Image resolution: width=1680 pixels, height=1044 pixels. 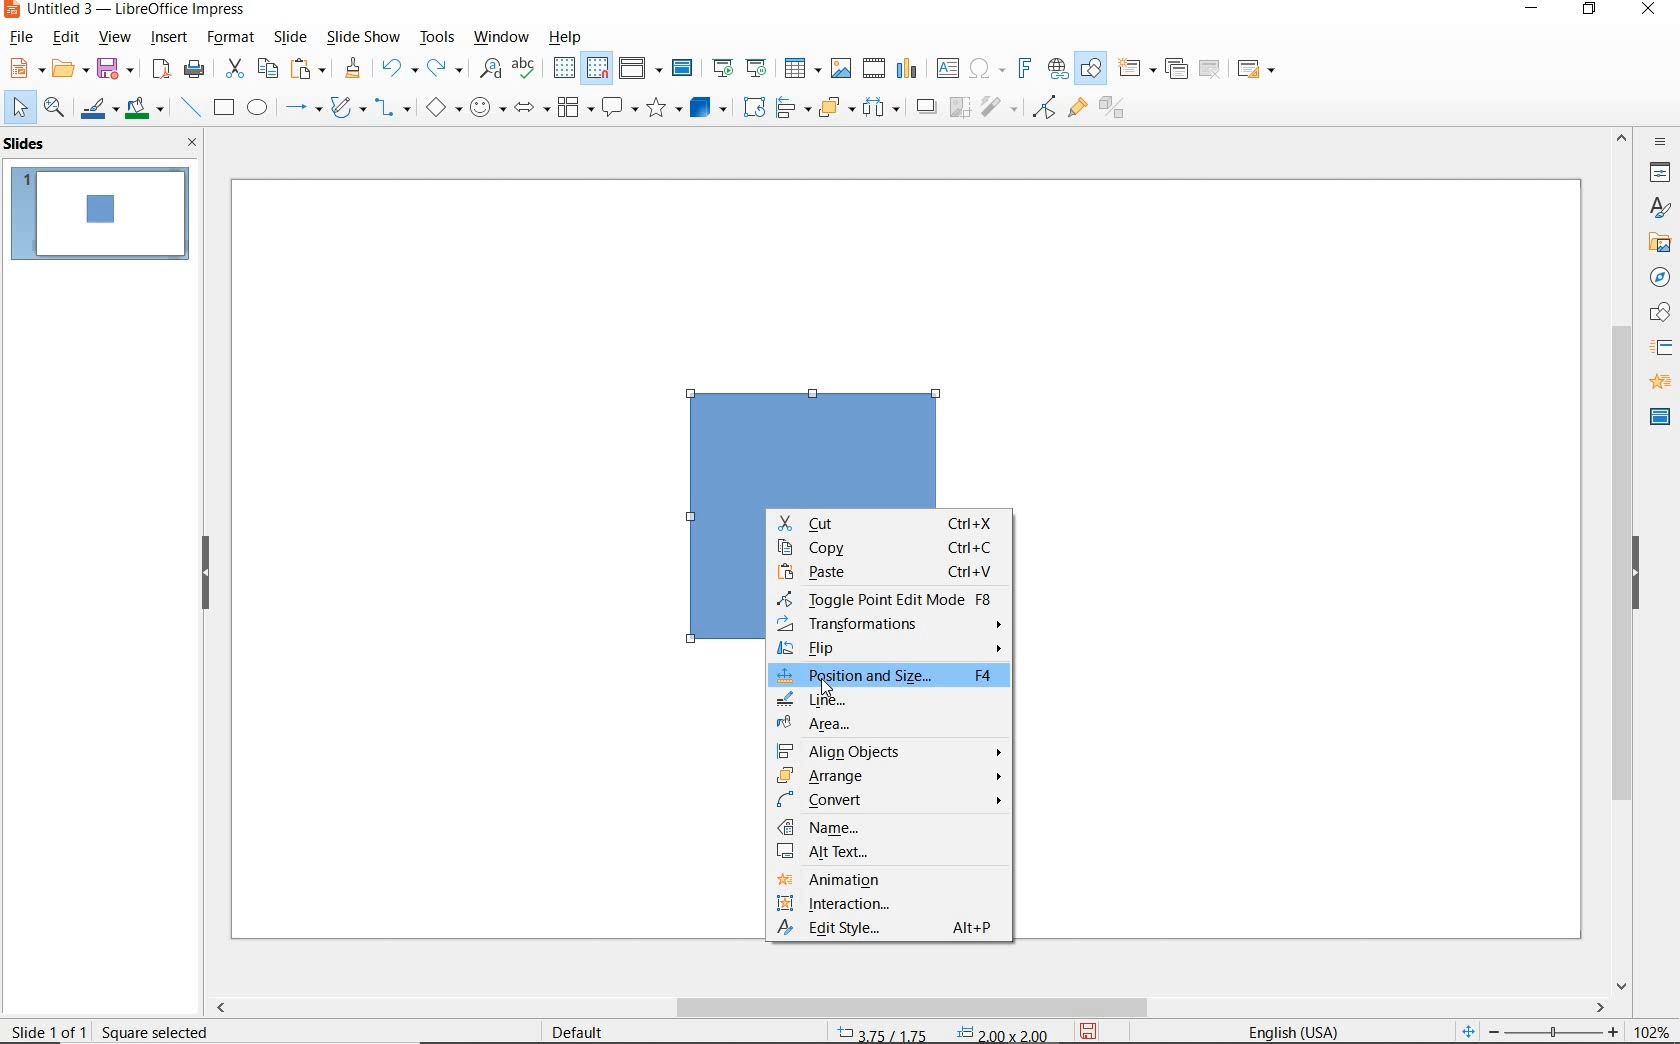 I want to click on close, so click(x=193, y=142).